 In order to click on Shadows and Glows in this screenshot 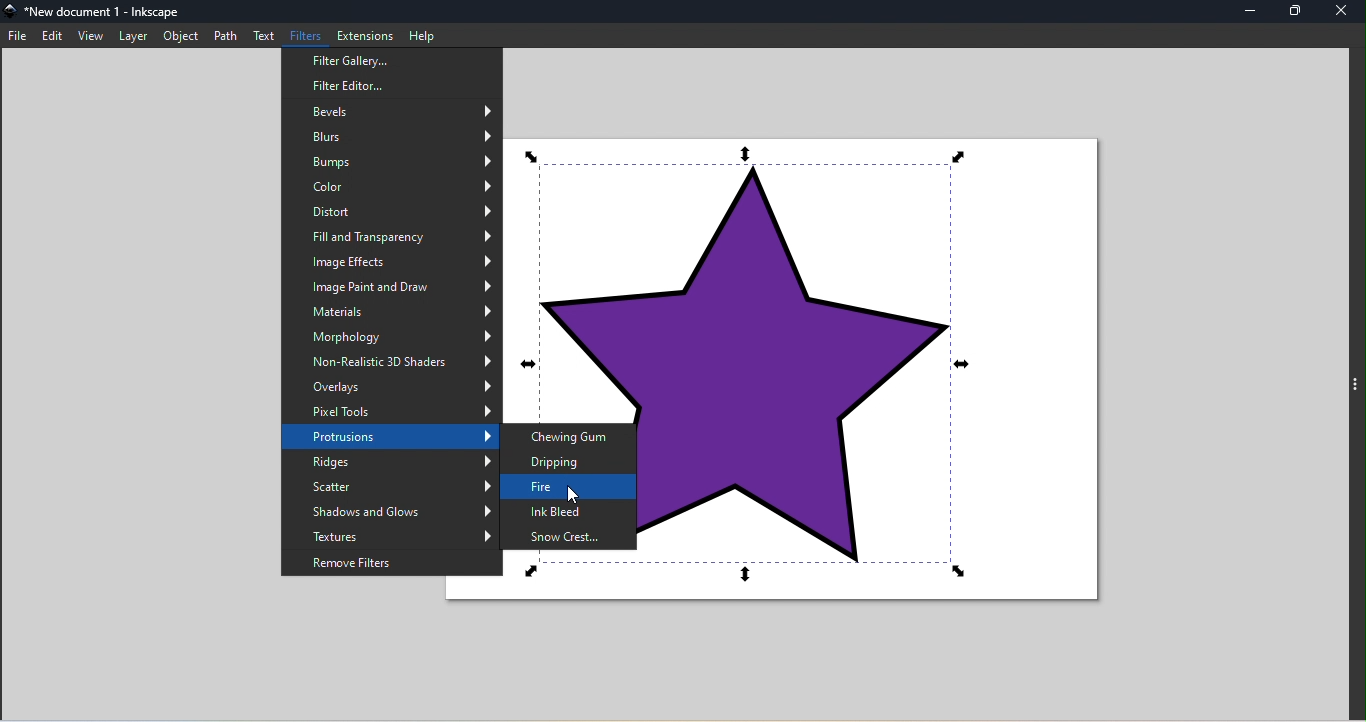, I will do `click(388, 511)`.